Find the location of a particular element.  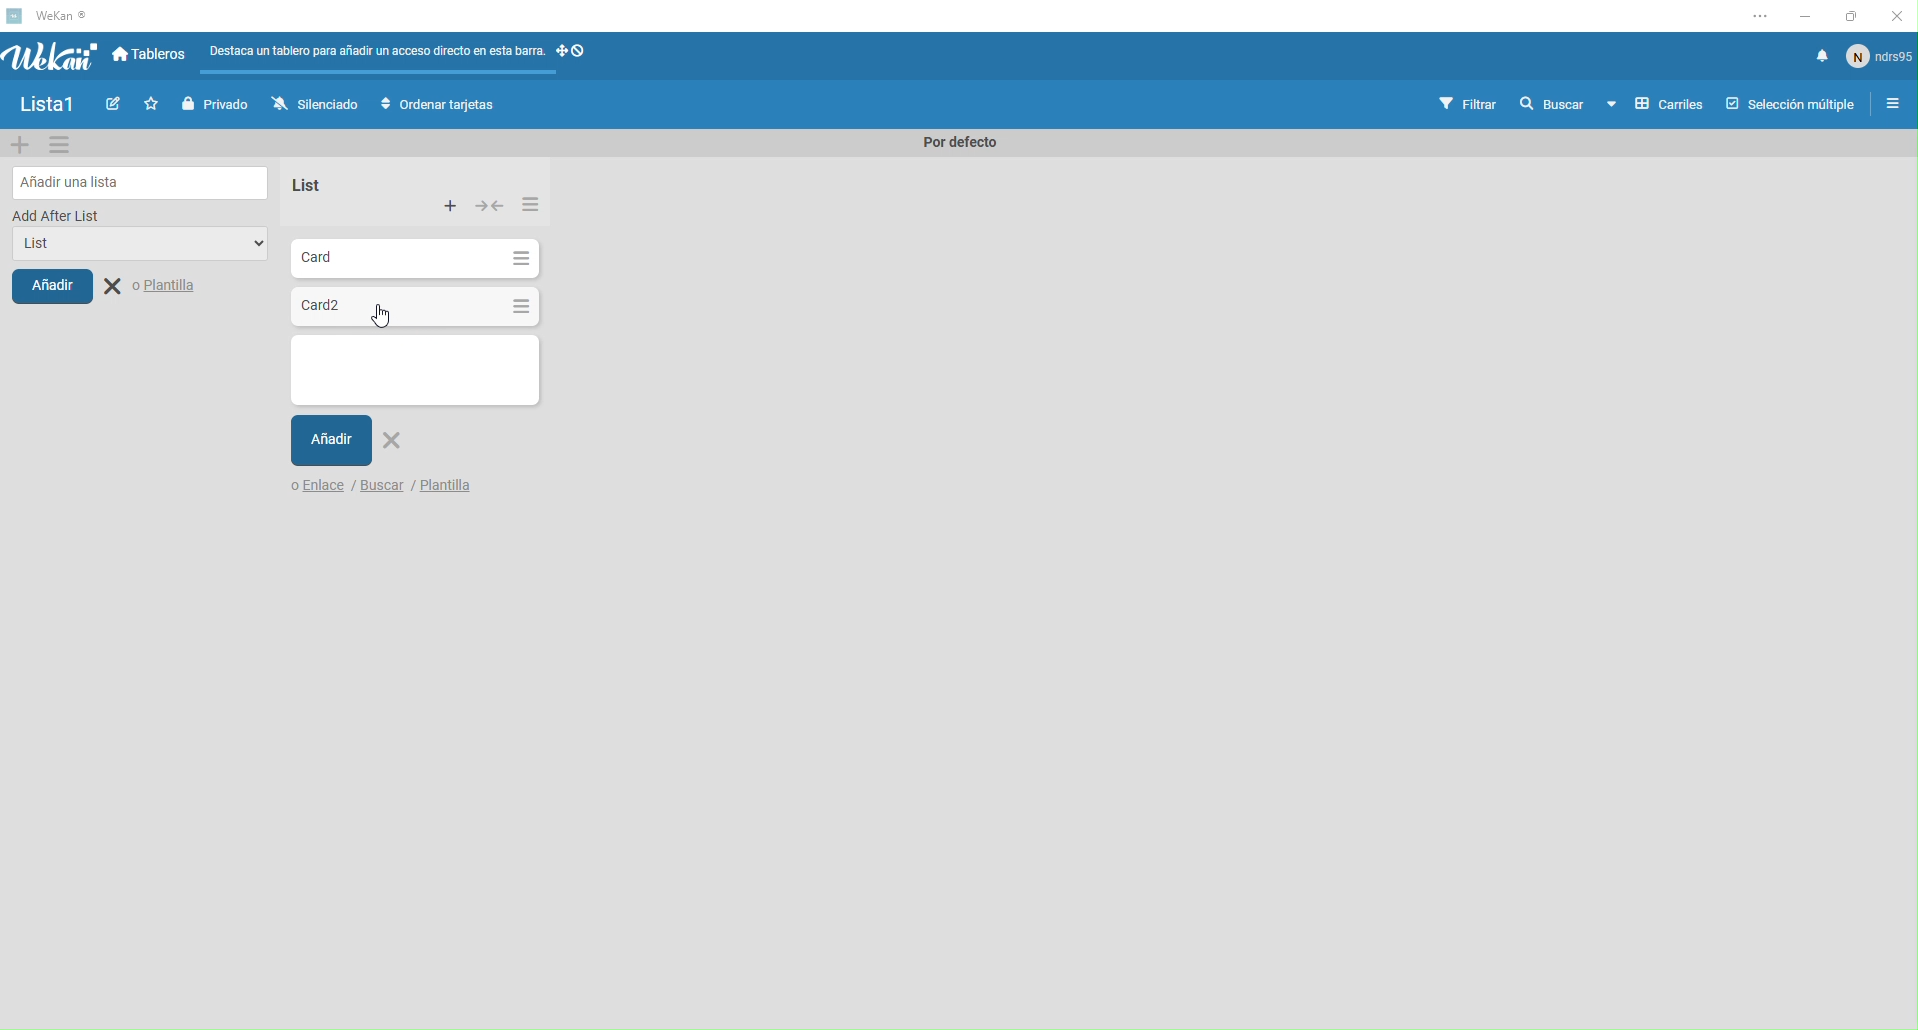

añadir is located at coordinates (68, 292).